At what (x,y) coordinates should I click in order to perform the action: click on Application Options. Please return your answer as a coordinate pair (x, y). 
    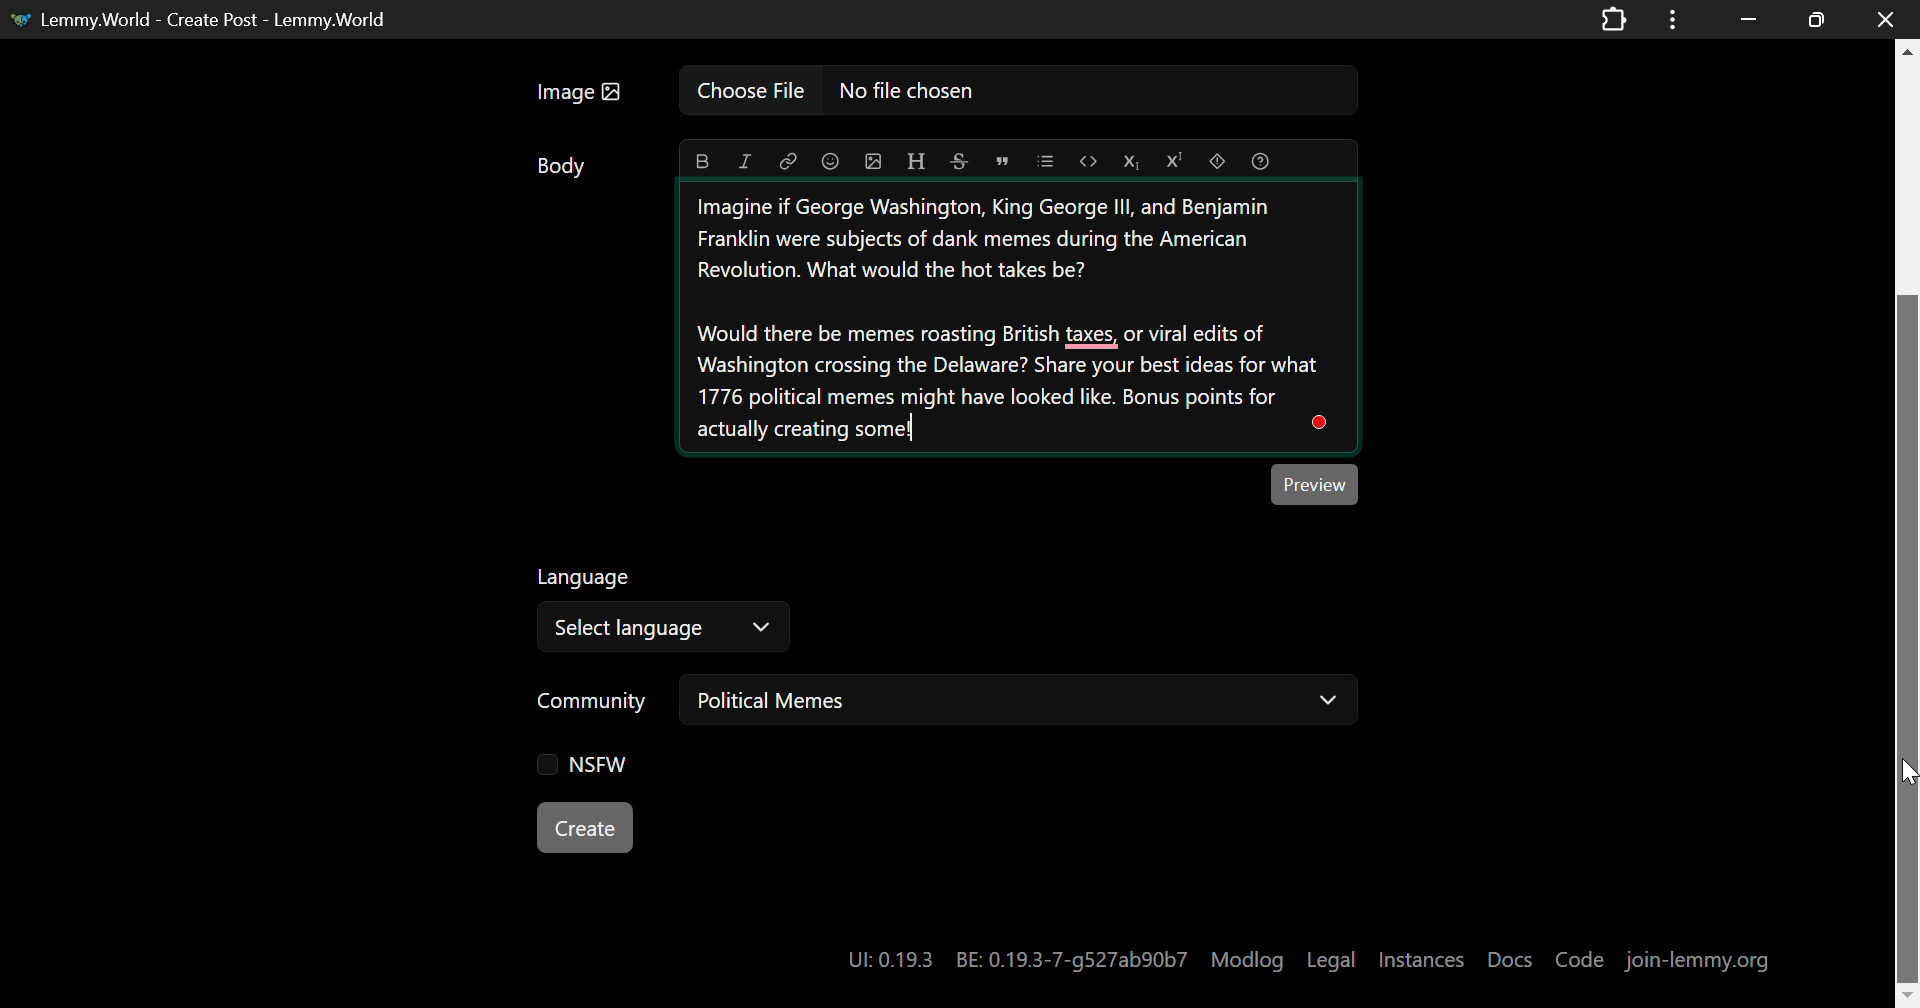
    Looking at the image, I should click on (1672, 18).